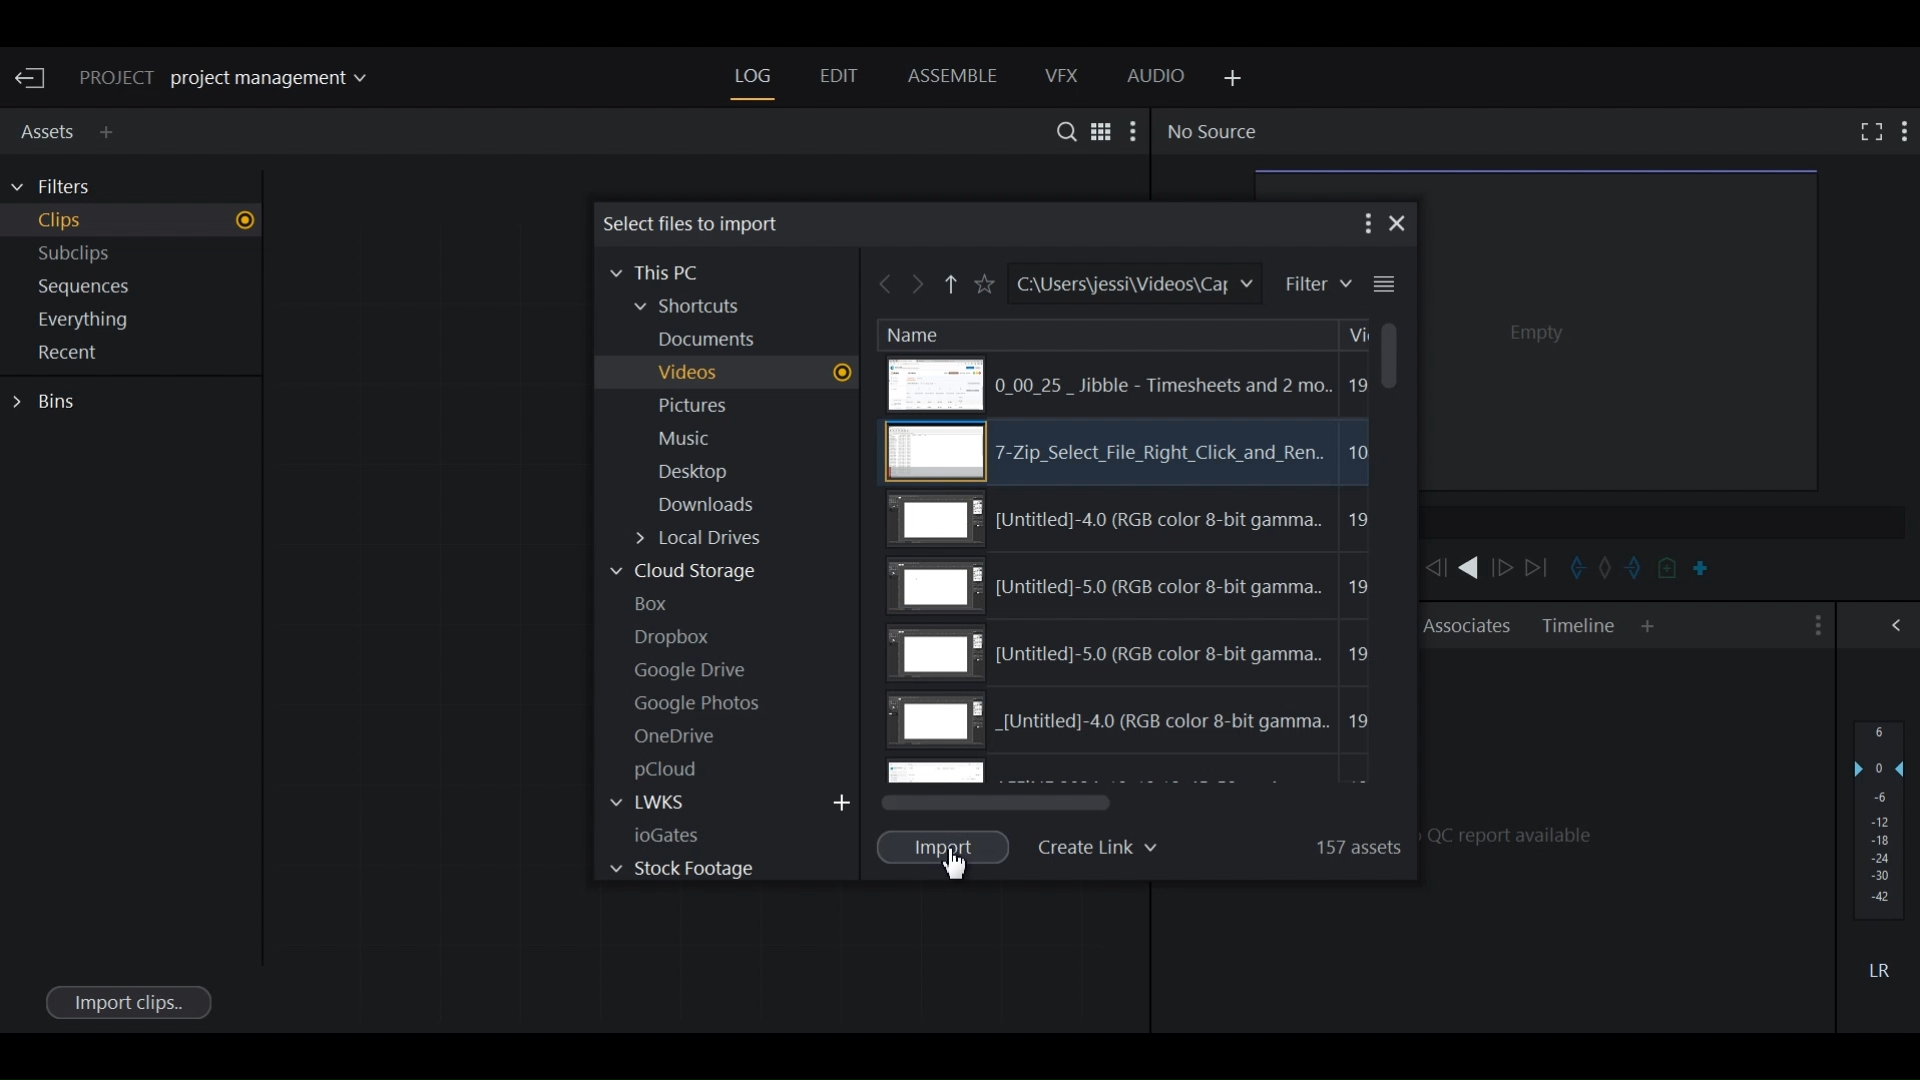  Describe the element at coordinates (1648, 627) in the screenshot. I see `Add Panel` at that location.